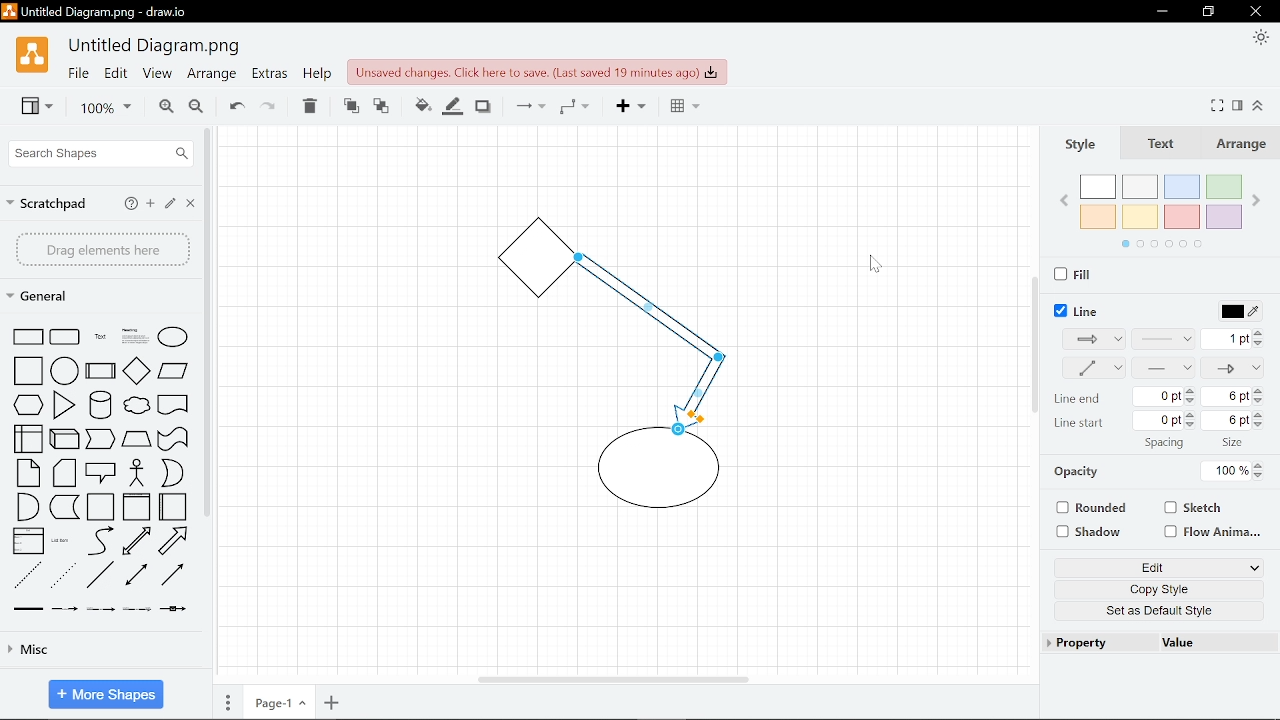 The width and height of the screenshot is (1280, 720). What do you see at coordinates (1236, 443) in the screenshot?
I see `space` at bounding box center [1236, 443].